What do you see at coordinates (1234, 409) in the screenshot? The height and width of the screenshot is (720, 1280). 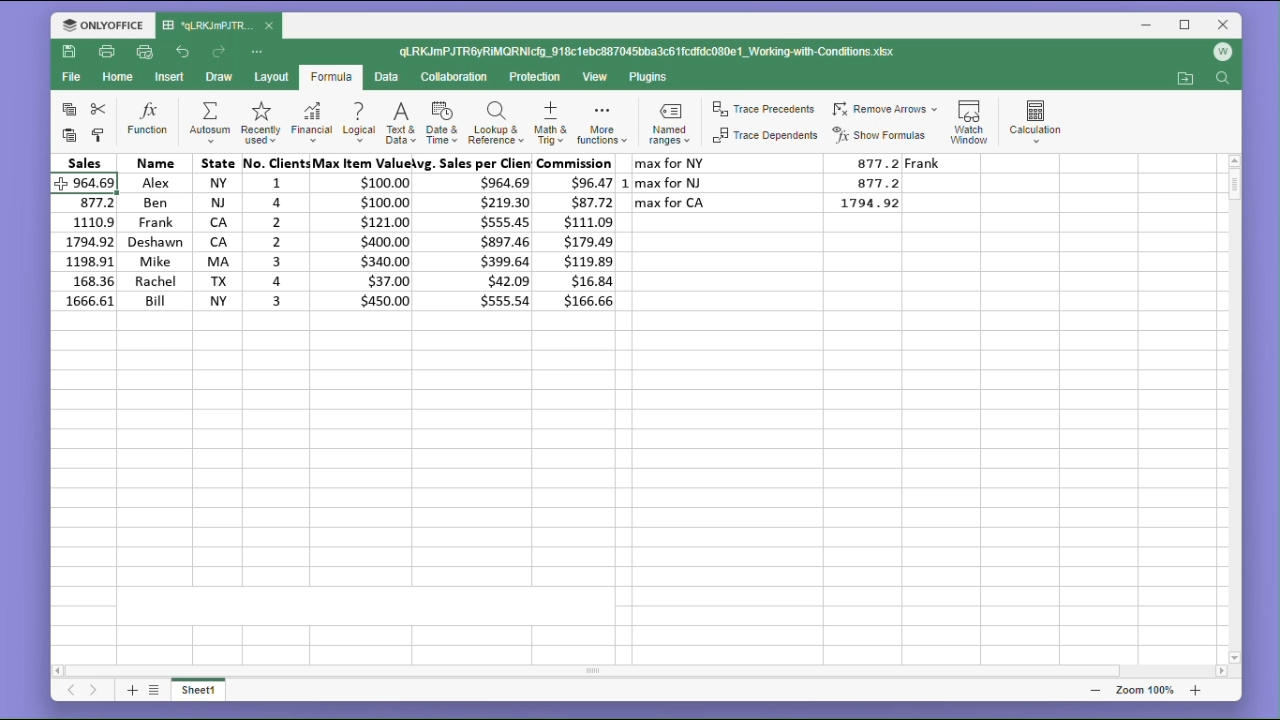 I see `vertical scroll bar` at bounding box center [1234, 409].